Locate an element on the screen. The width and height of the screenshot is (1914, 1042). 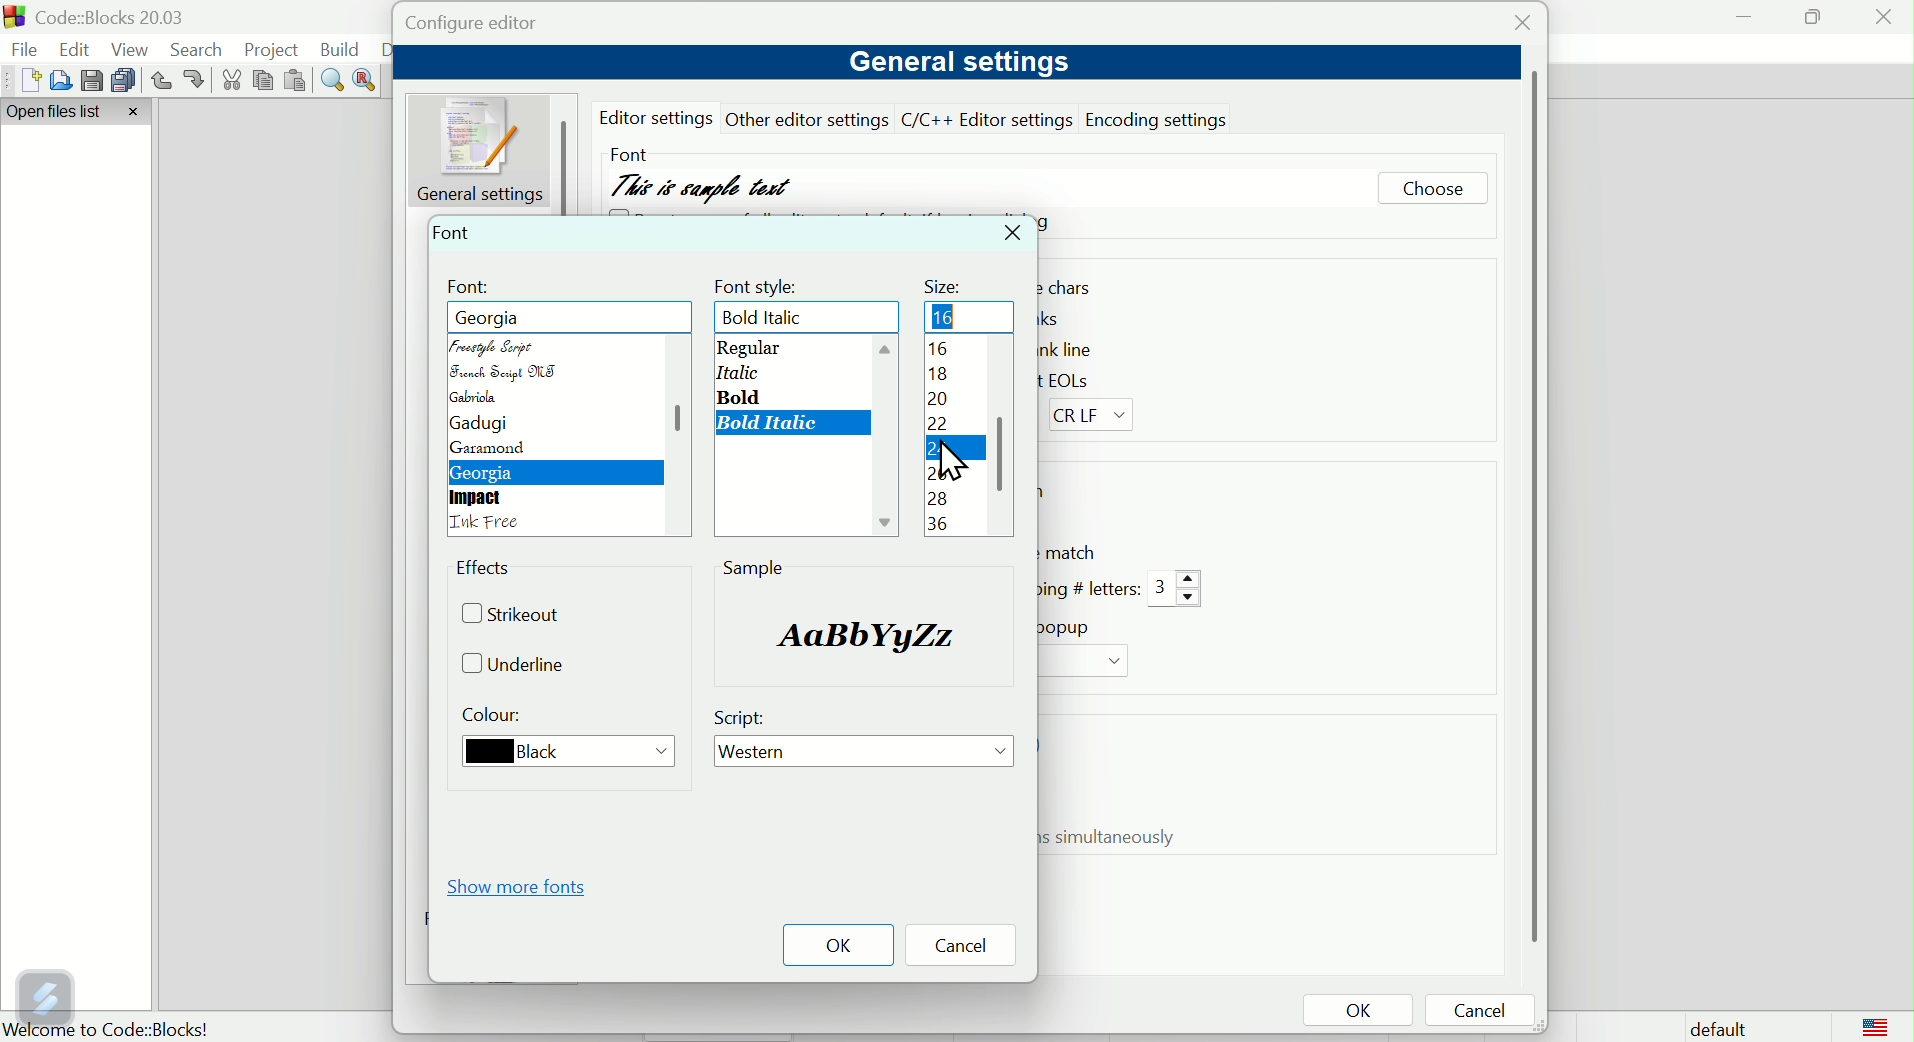
26 is located at coordinates (936, 474).